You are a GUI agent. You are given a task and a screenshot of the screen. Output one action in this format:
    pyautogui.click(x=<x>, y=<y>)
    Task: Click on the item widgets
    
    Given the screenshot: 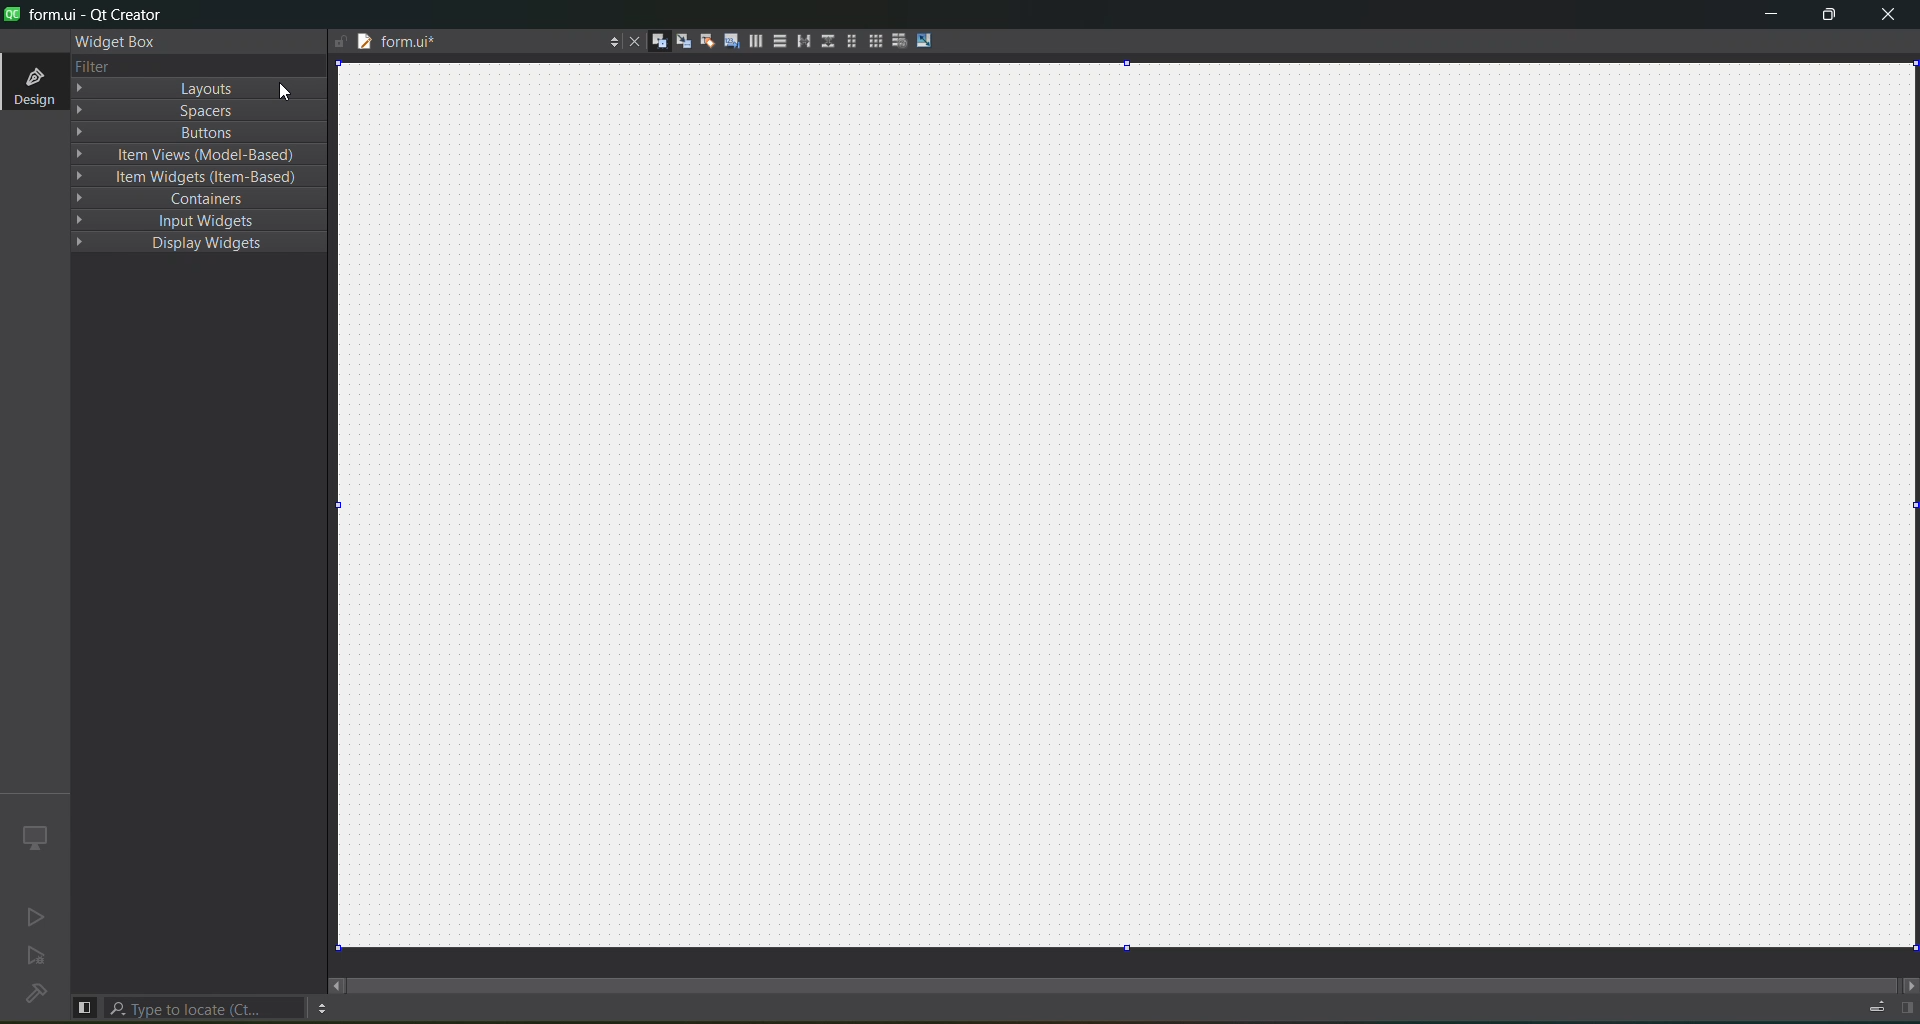 What is the action you would take?
    pyautogui.click(x=200, y=176)
    